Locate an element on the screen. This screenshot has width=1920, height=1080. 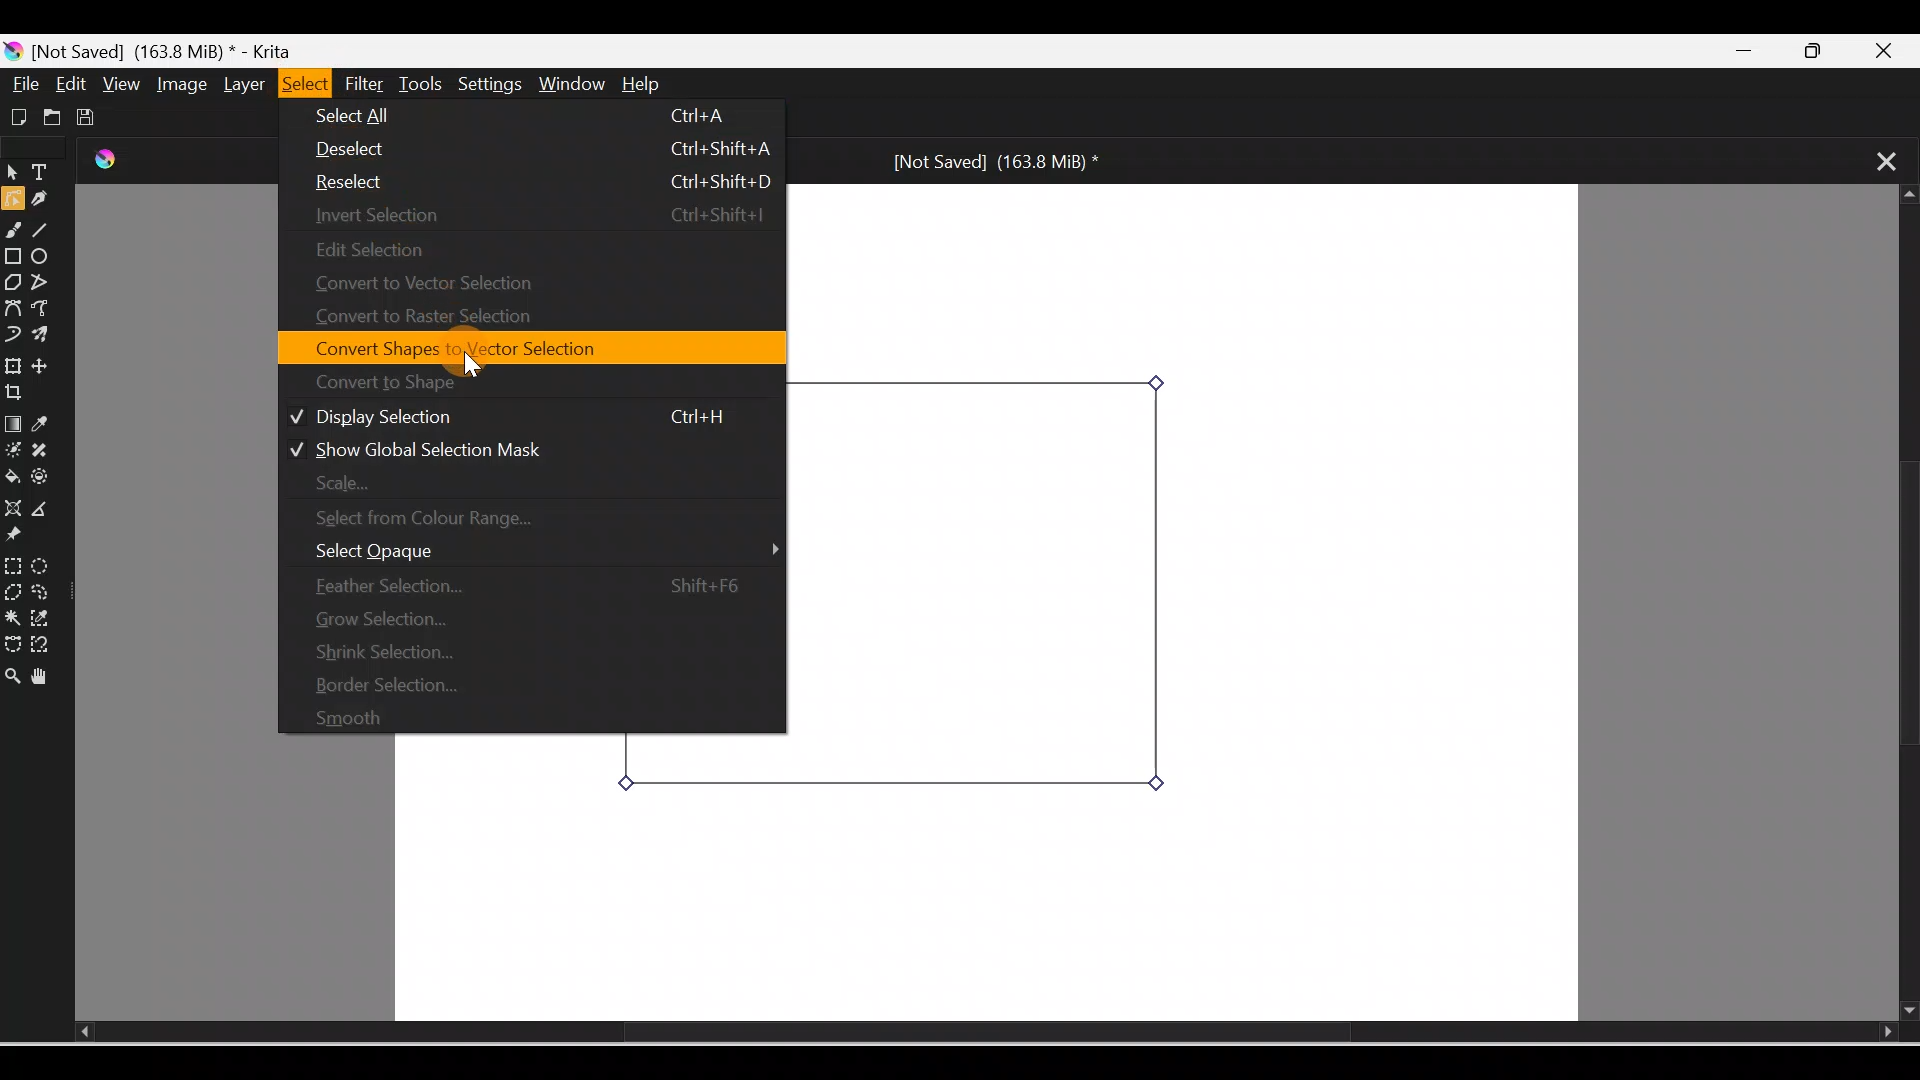
Deselect is located at coordinates (545, 150).